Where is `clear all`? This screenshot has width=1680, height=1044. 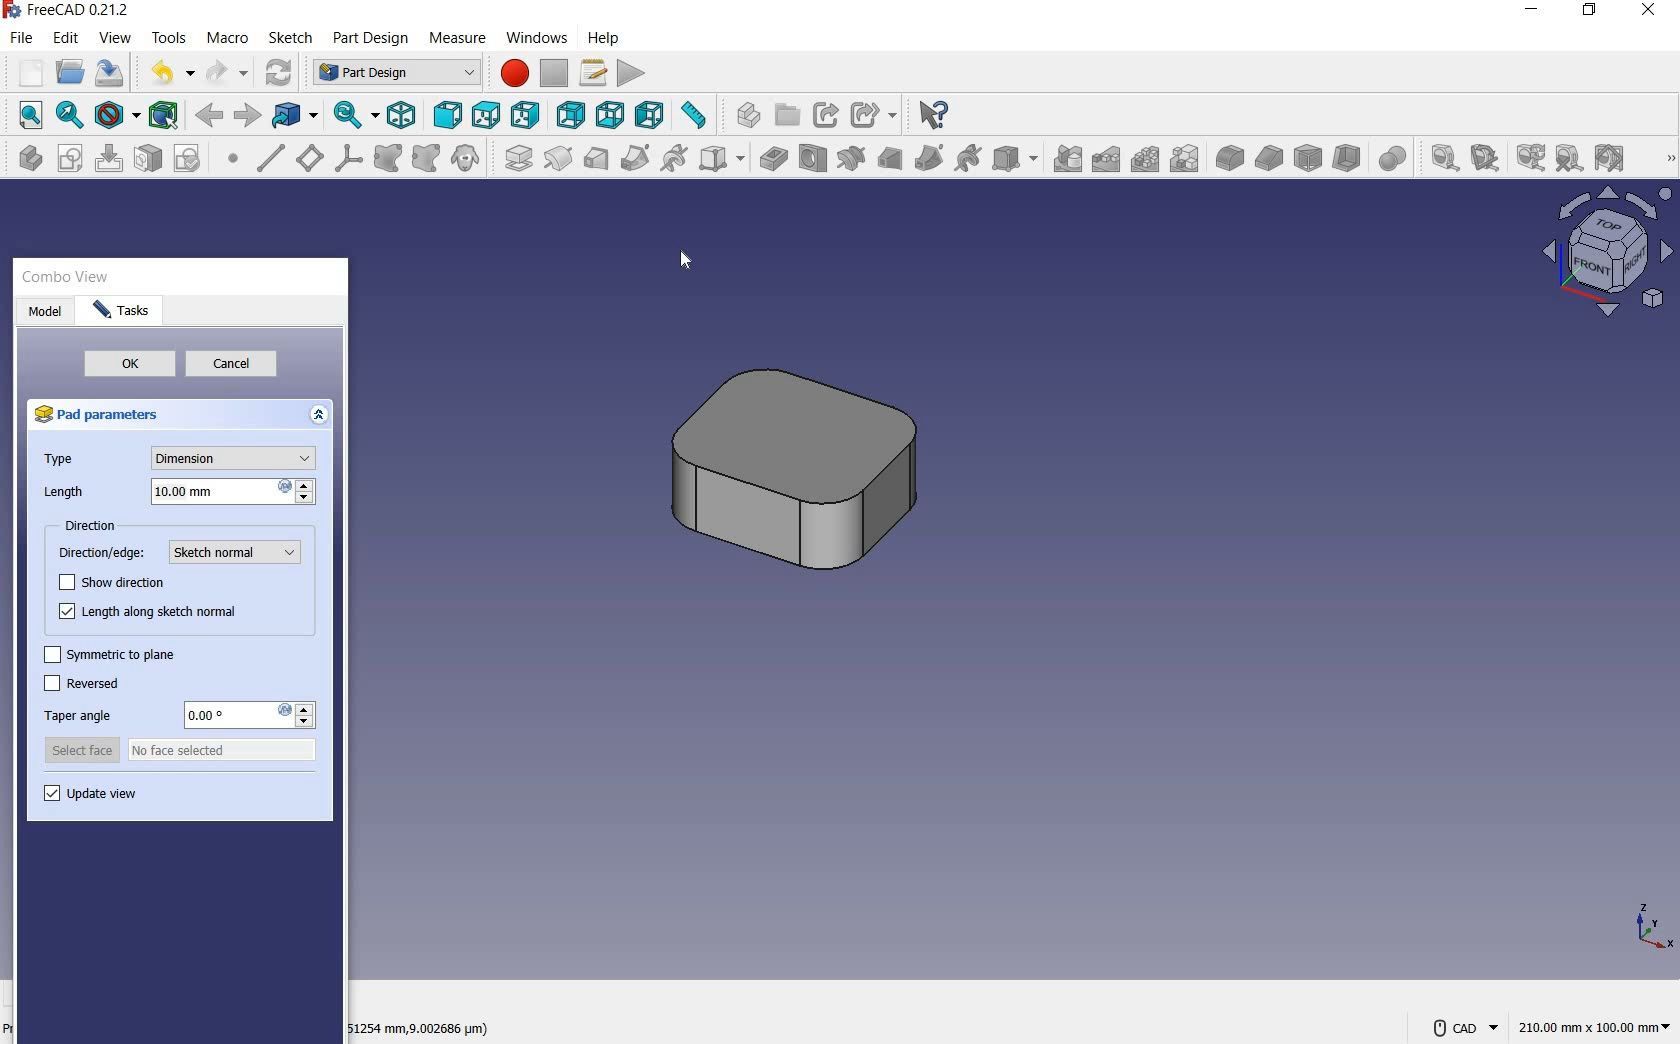
clear all is located at coordinates (1570, 160).